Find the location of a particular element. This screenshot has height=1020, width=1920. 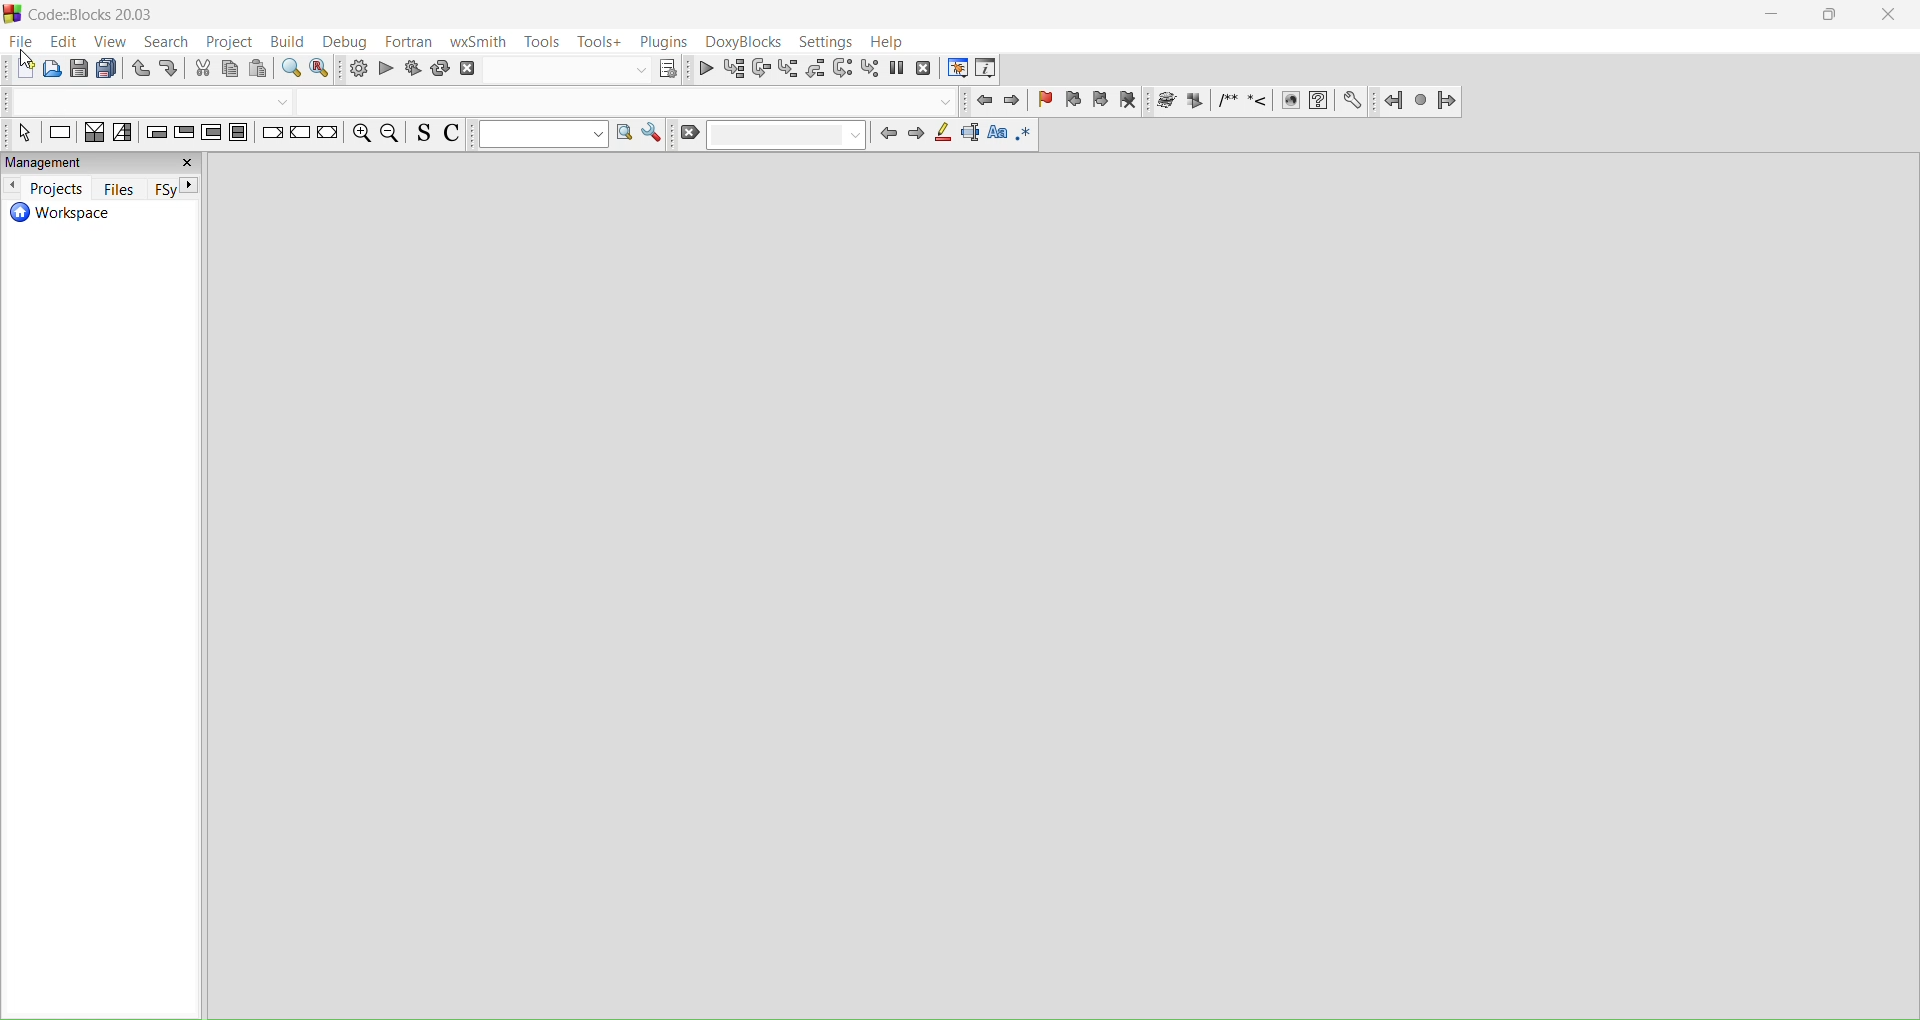

HTML help is located at coordinates (1319, 101).